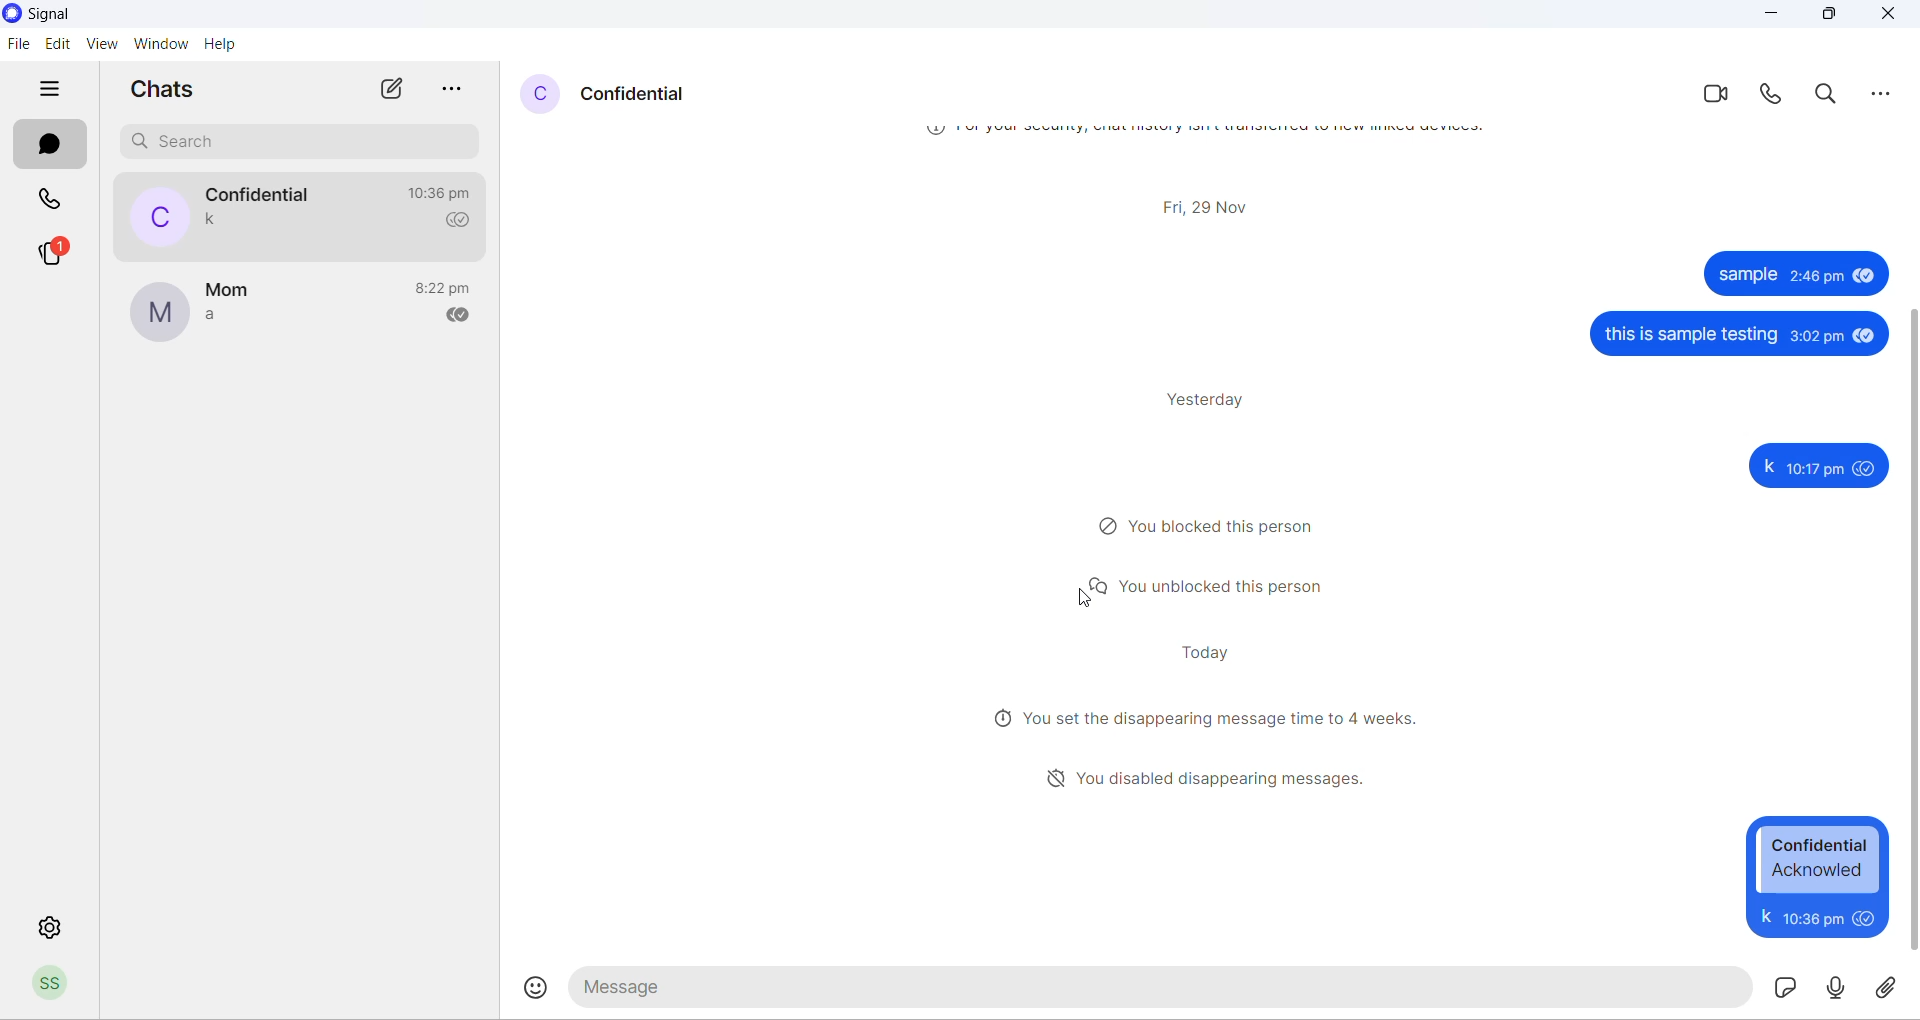 The width and height of the screenshot is (1920, 1020). I want to click on edit, so click(58, 44).